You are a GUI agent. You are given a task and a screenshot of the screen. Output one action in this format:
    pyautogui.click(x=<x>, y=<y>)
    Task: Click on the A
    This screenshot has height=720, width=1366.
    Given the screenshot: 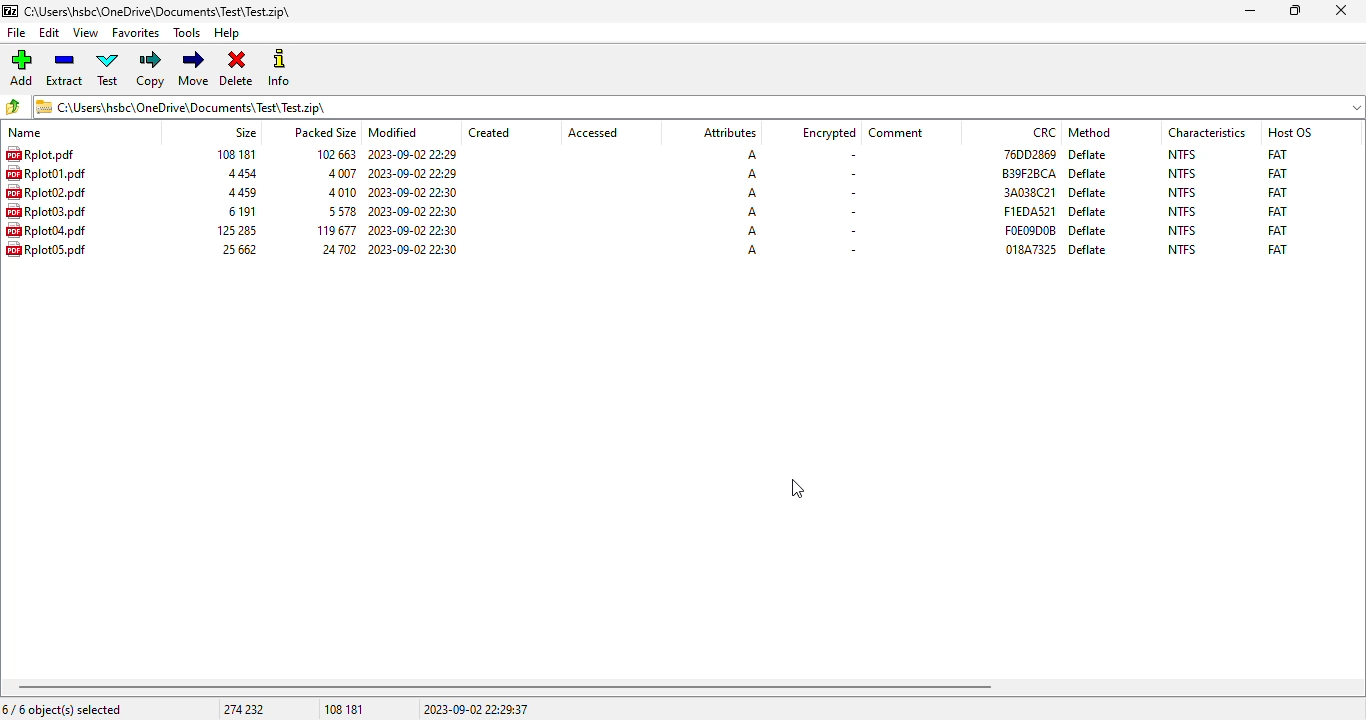 What is the action you would take?
    pyautogui.click(x=752, y=249)
    